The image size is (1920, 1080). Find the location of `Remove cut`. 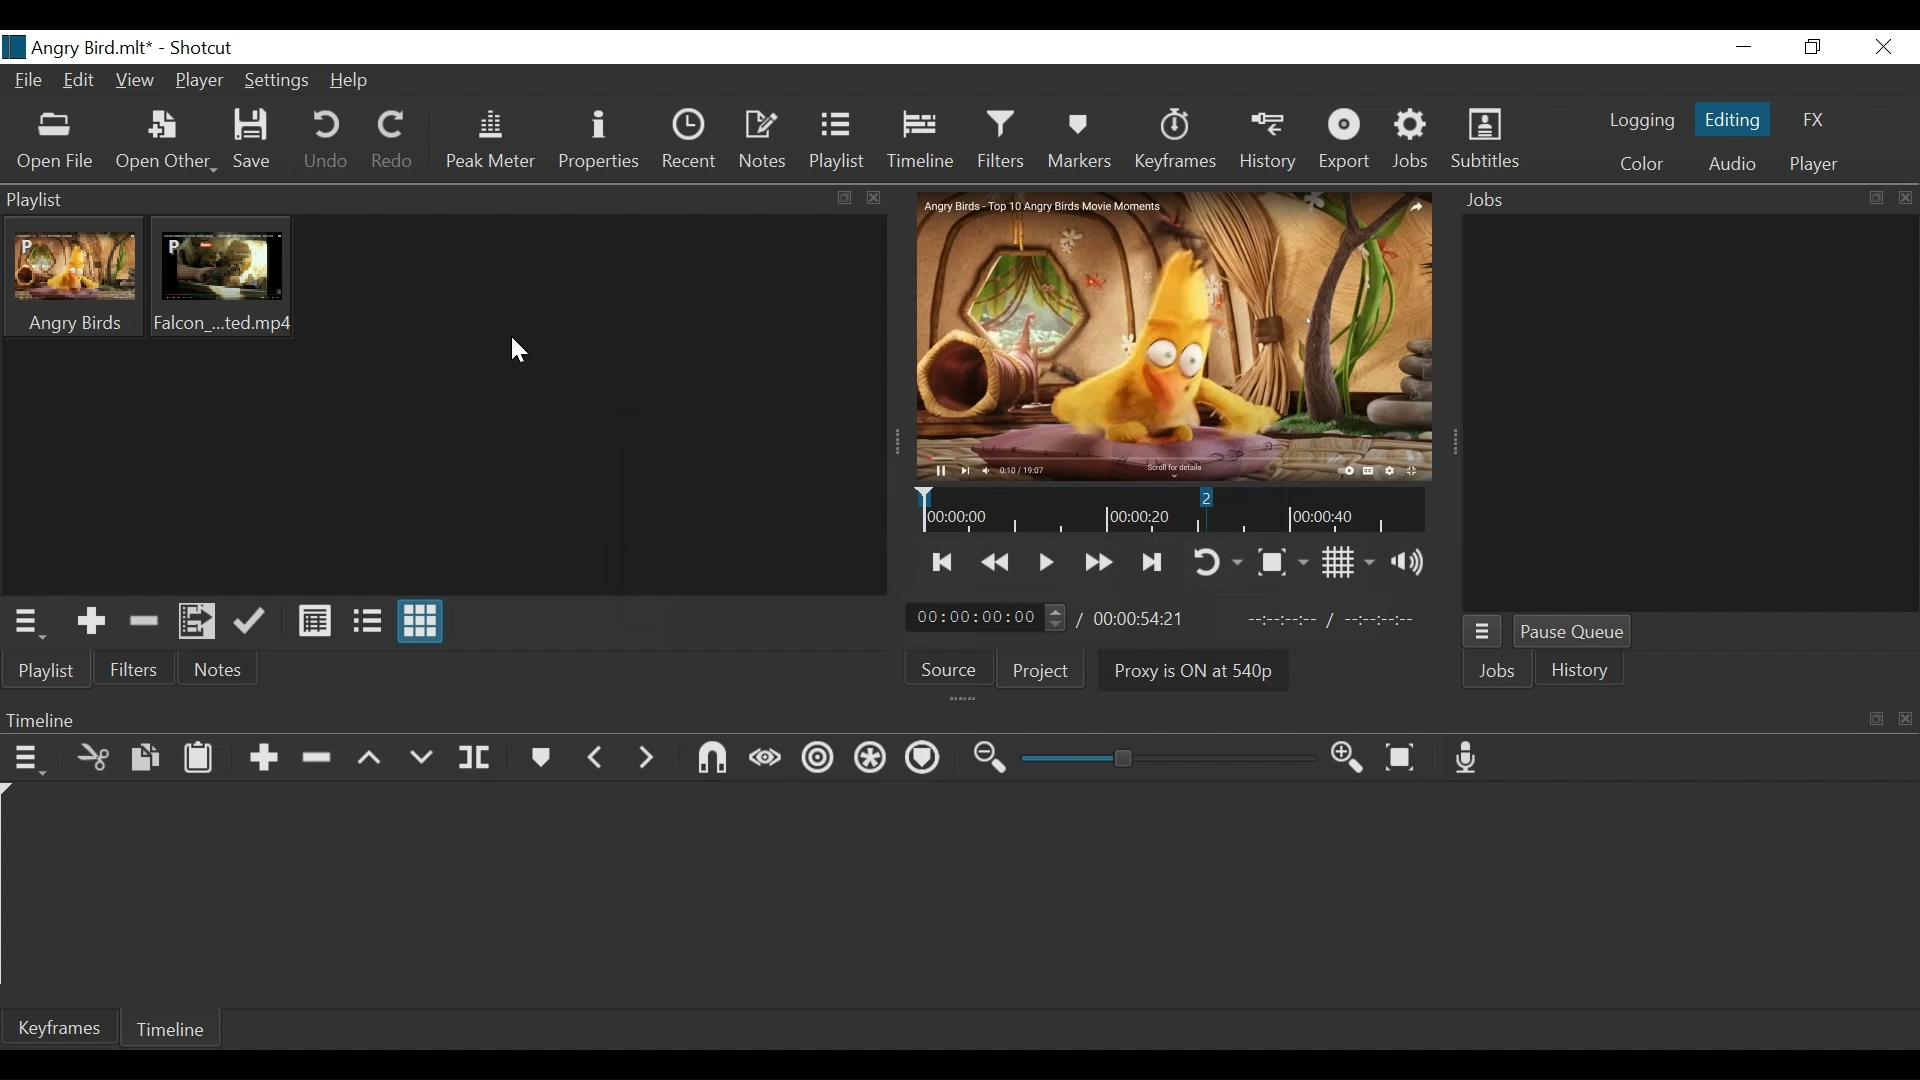

Remove cut is located at coordinates (140, 619).